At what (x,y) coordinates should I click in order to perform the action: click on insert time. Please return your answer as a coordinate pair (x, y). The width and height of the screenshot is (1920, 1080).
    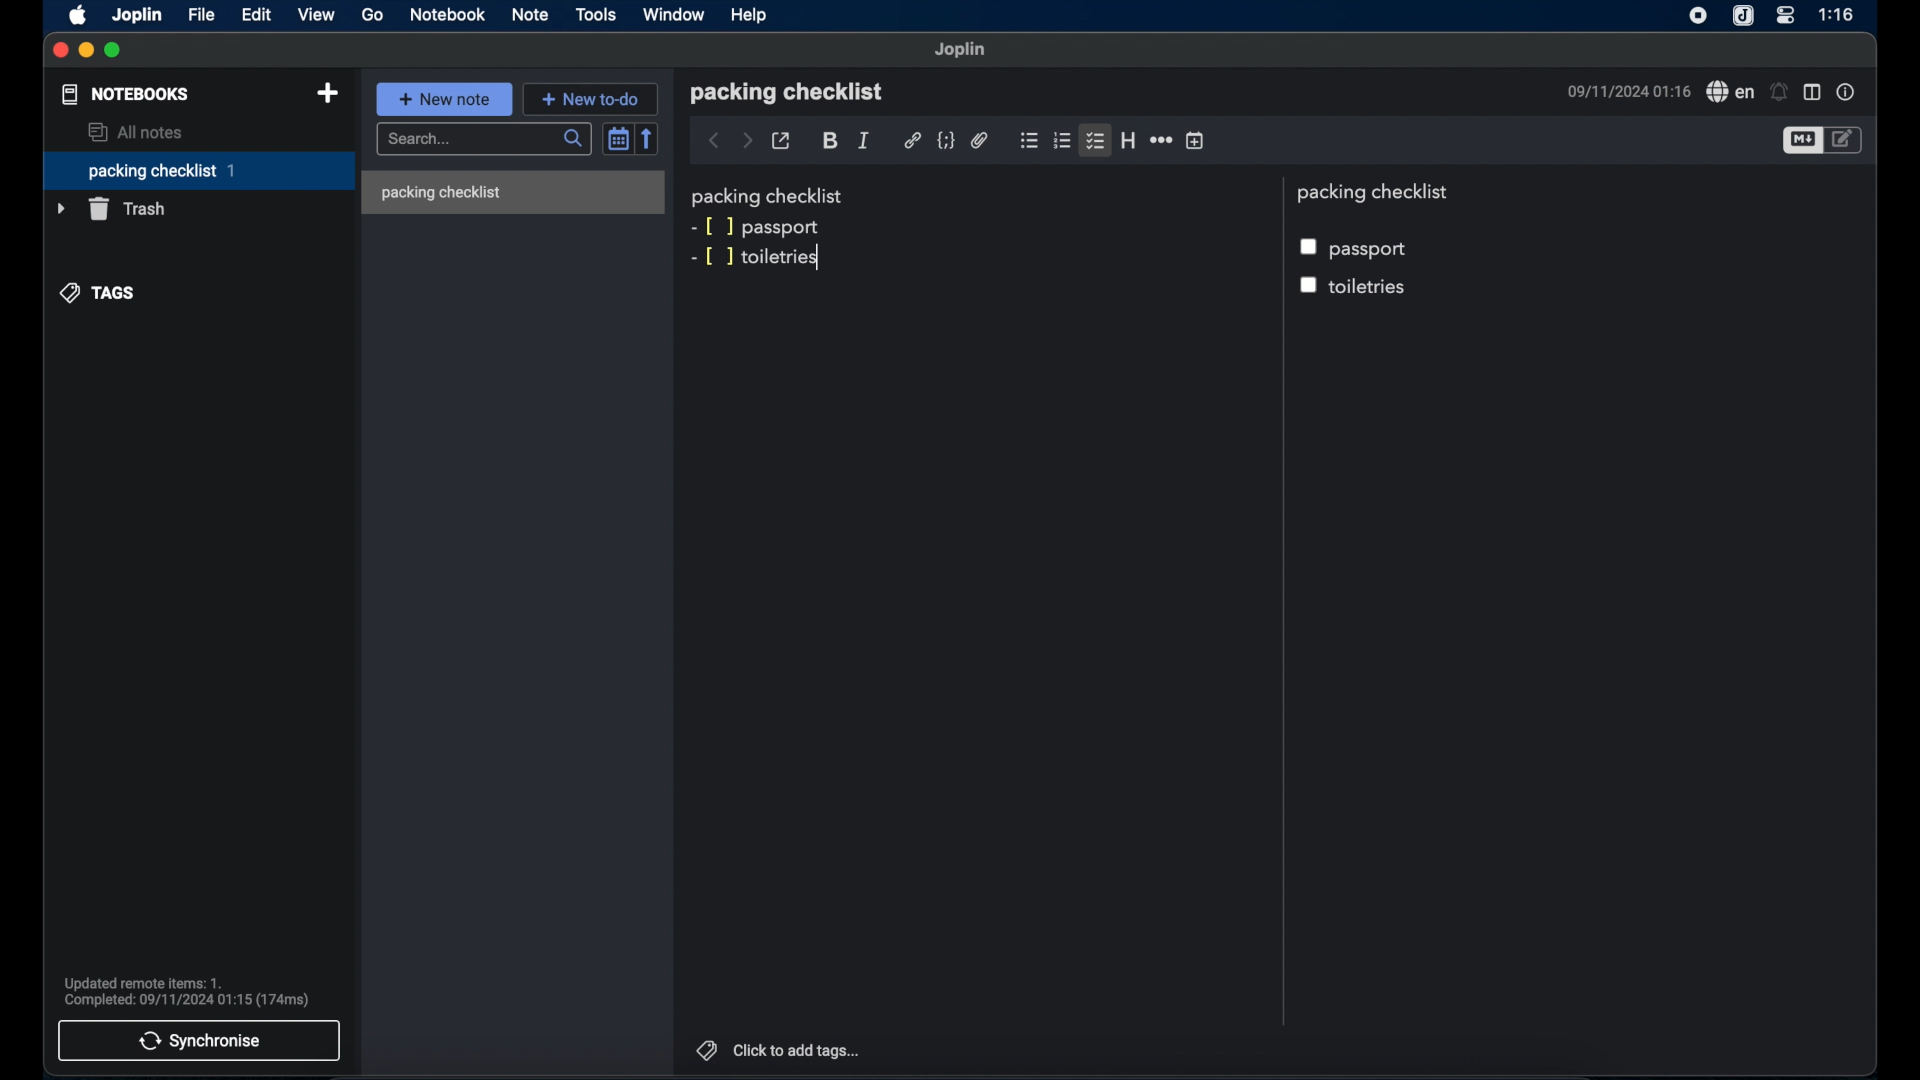
    Looking at the image, I should click on (1196, 141).